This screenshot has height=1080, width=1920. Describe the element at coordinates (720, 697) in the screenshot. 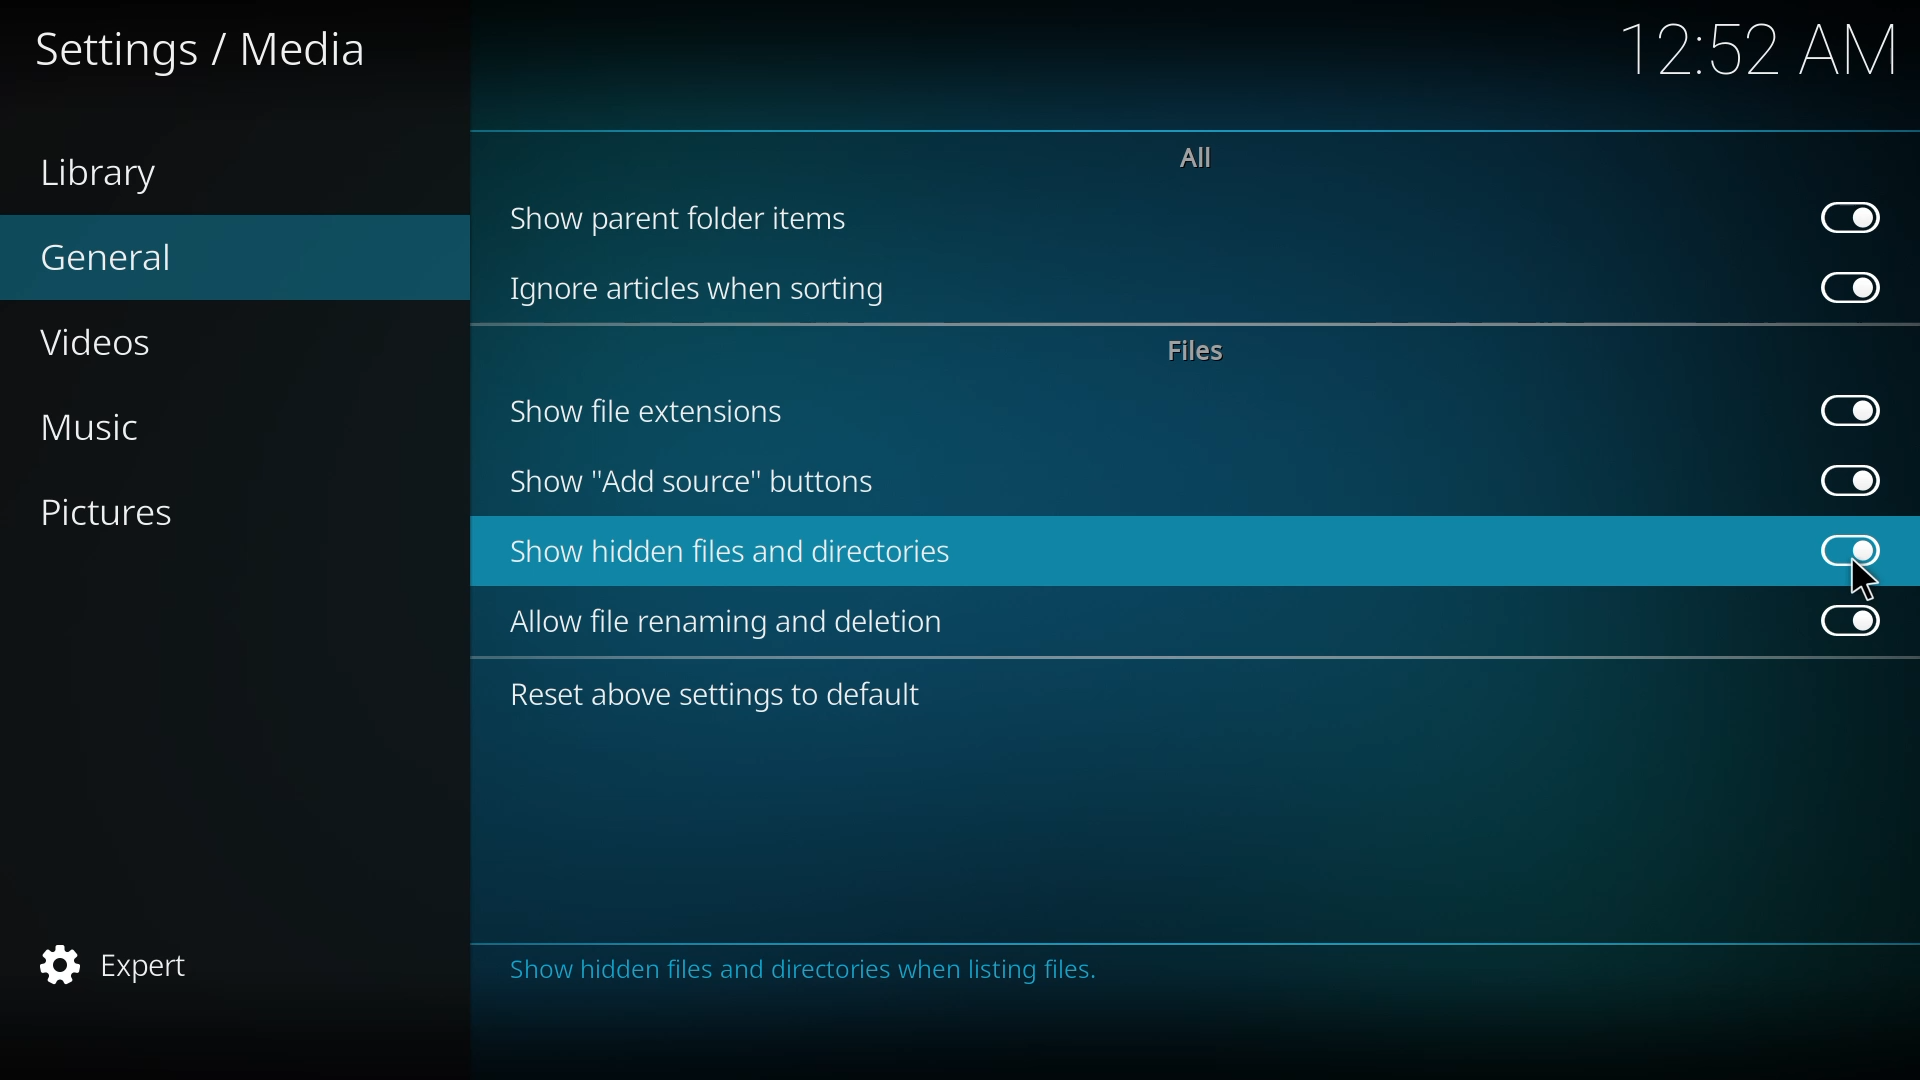

I see `reset above settings to default` at that location.